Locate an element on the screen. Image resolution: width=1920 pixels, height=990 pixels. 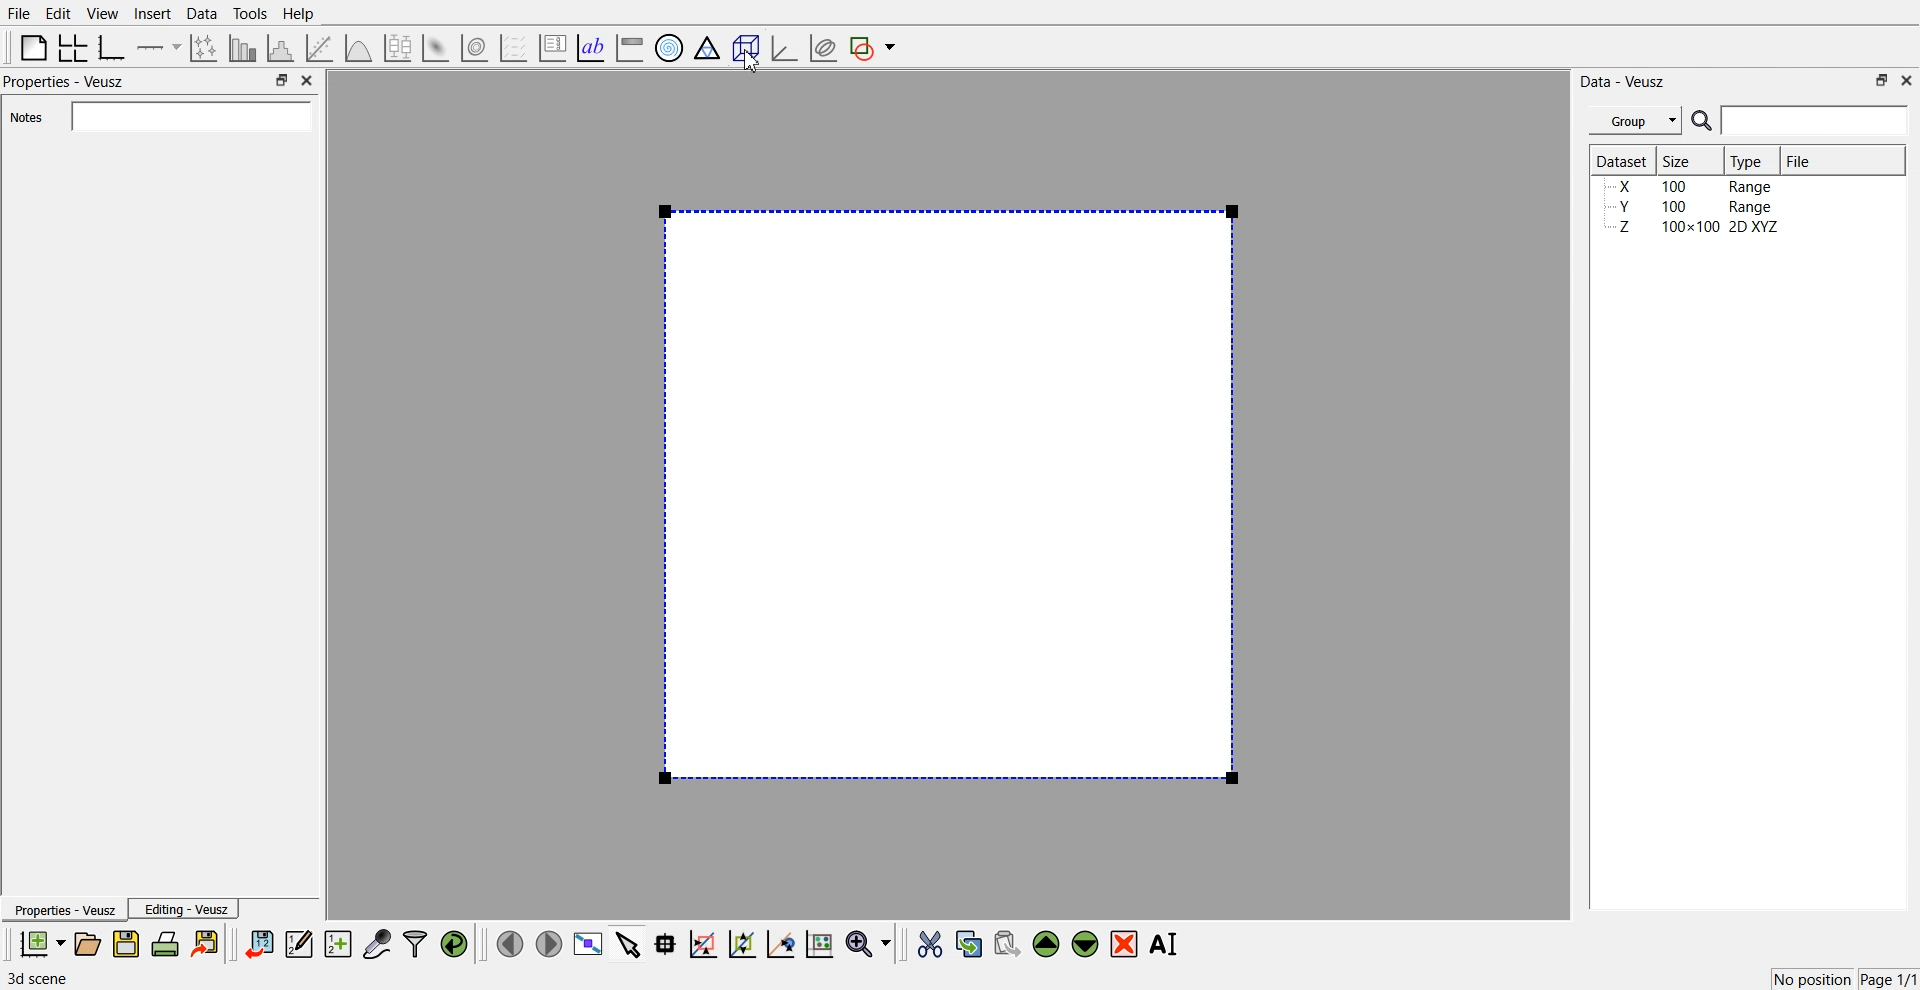
Click to reset graph axes is located at coordinates (819, 942).